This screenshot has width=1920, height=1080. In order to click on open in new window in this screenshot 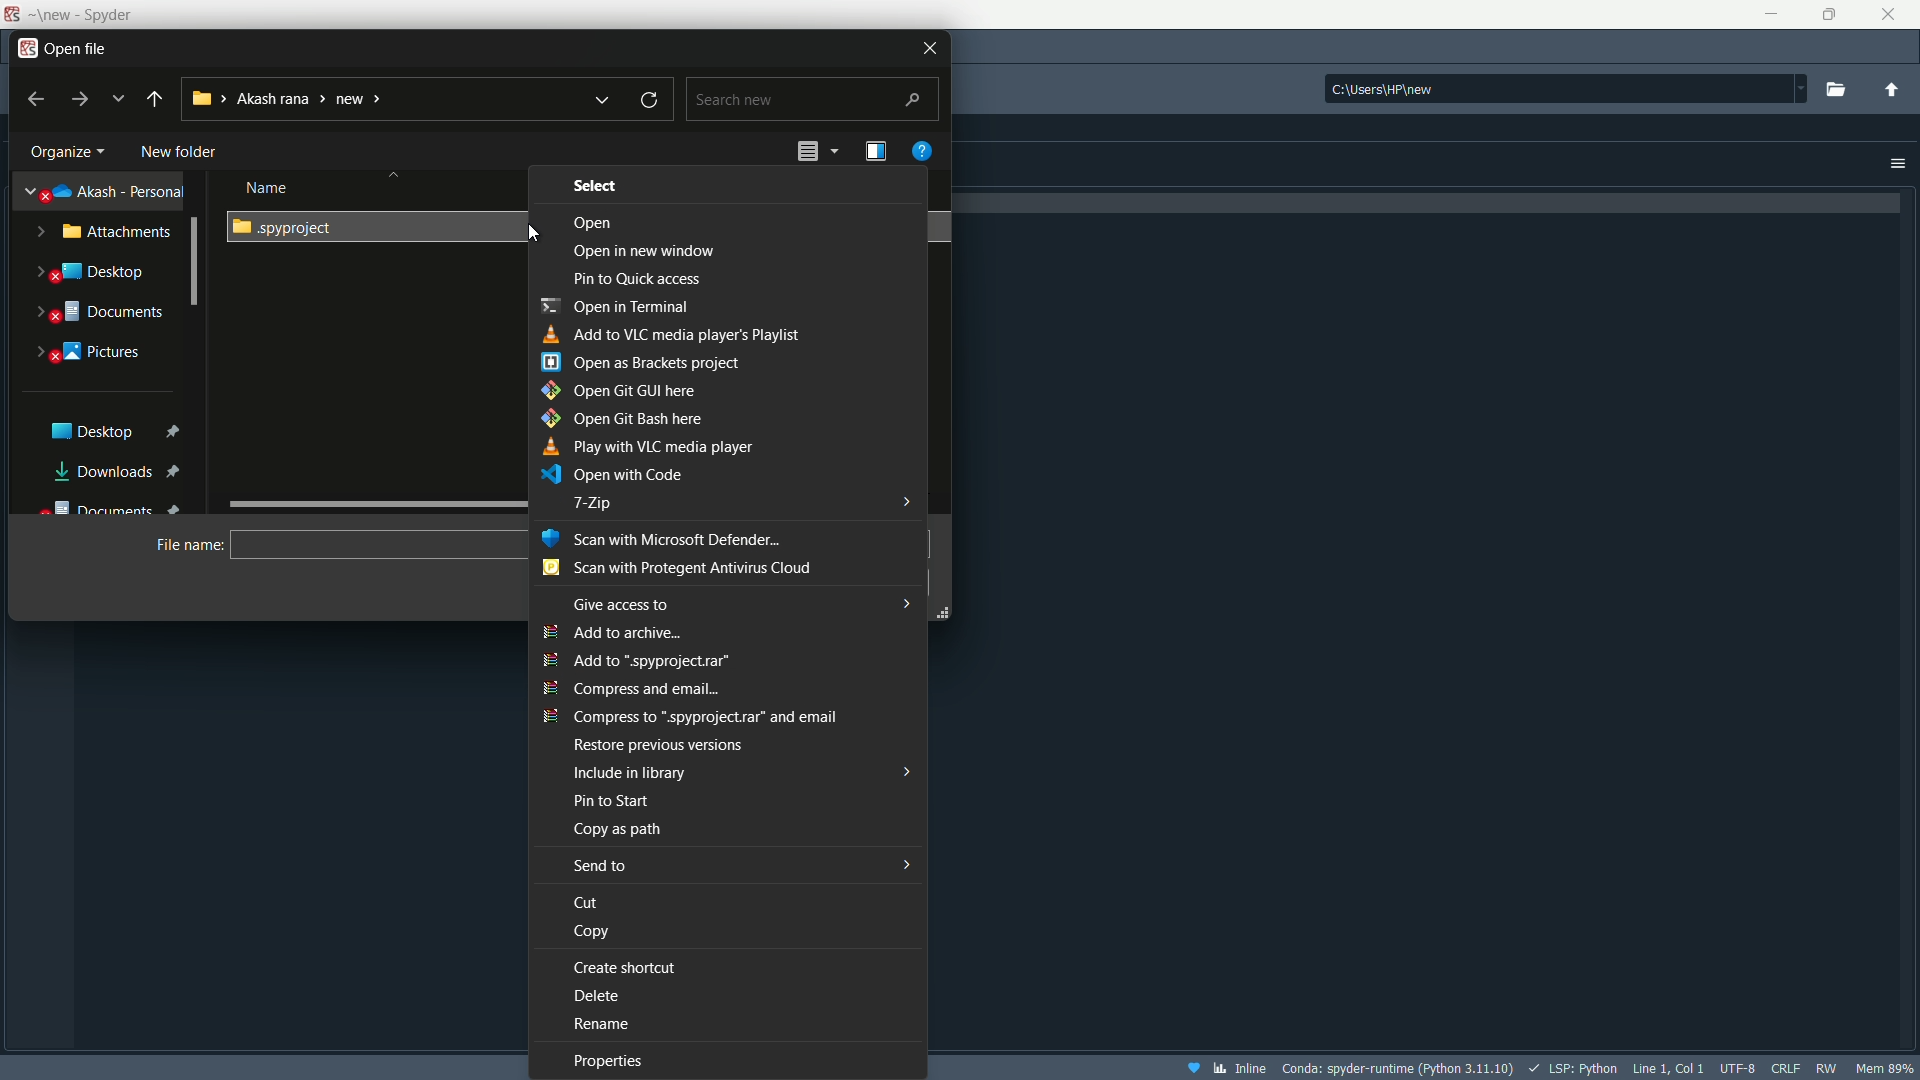, I will do `click(643, 249)`.